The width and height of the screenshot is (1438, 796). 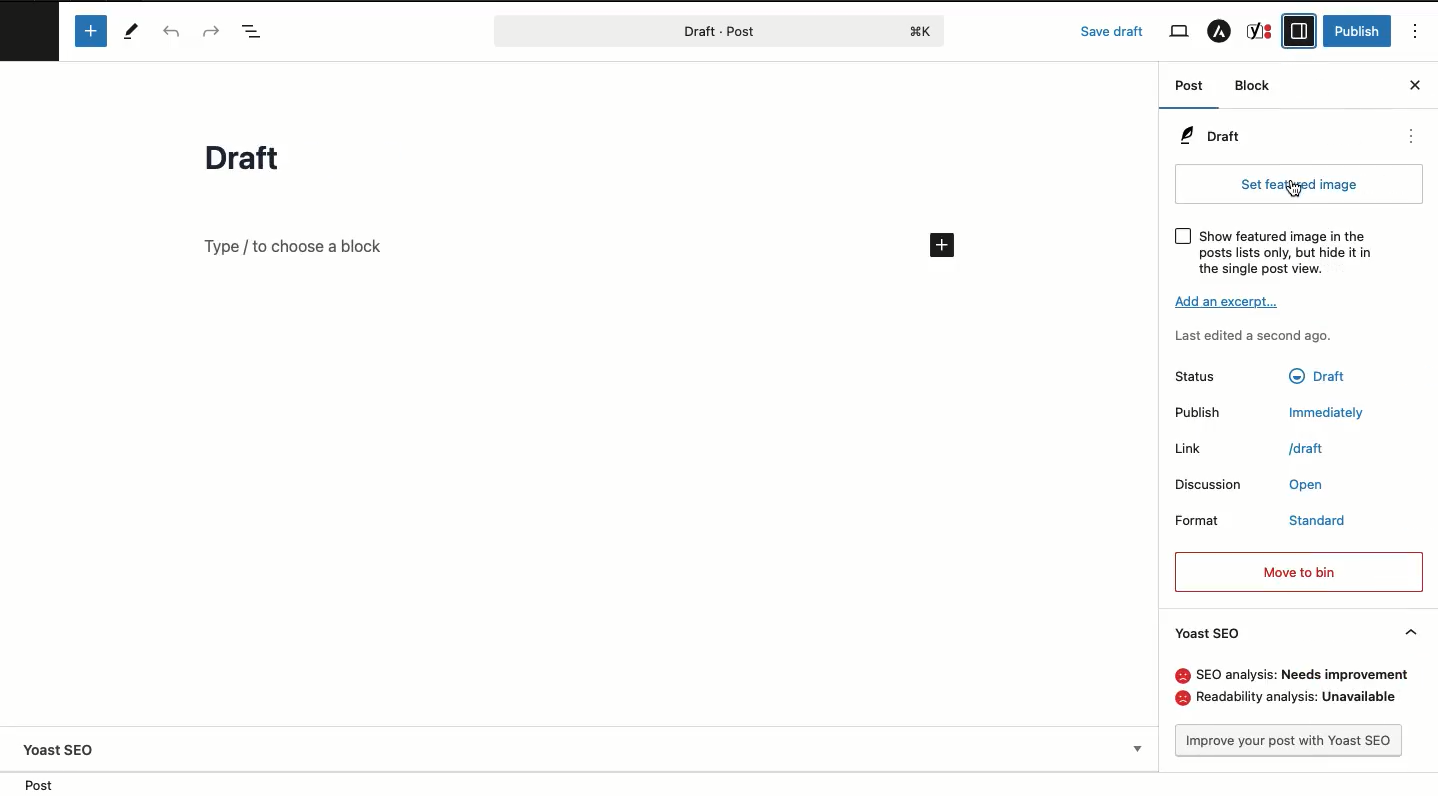 What do you see at coordinates (1305, 450) in the screenshot?
I see `text` at bounding box center [1305, 450].